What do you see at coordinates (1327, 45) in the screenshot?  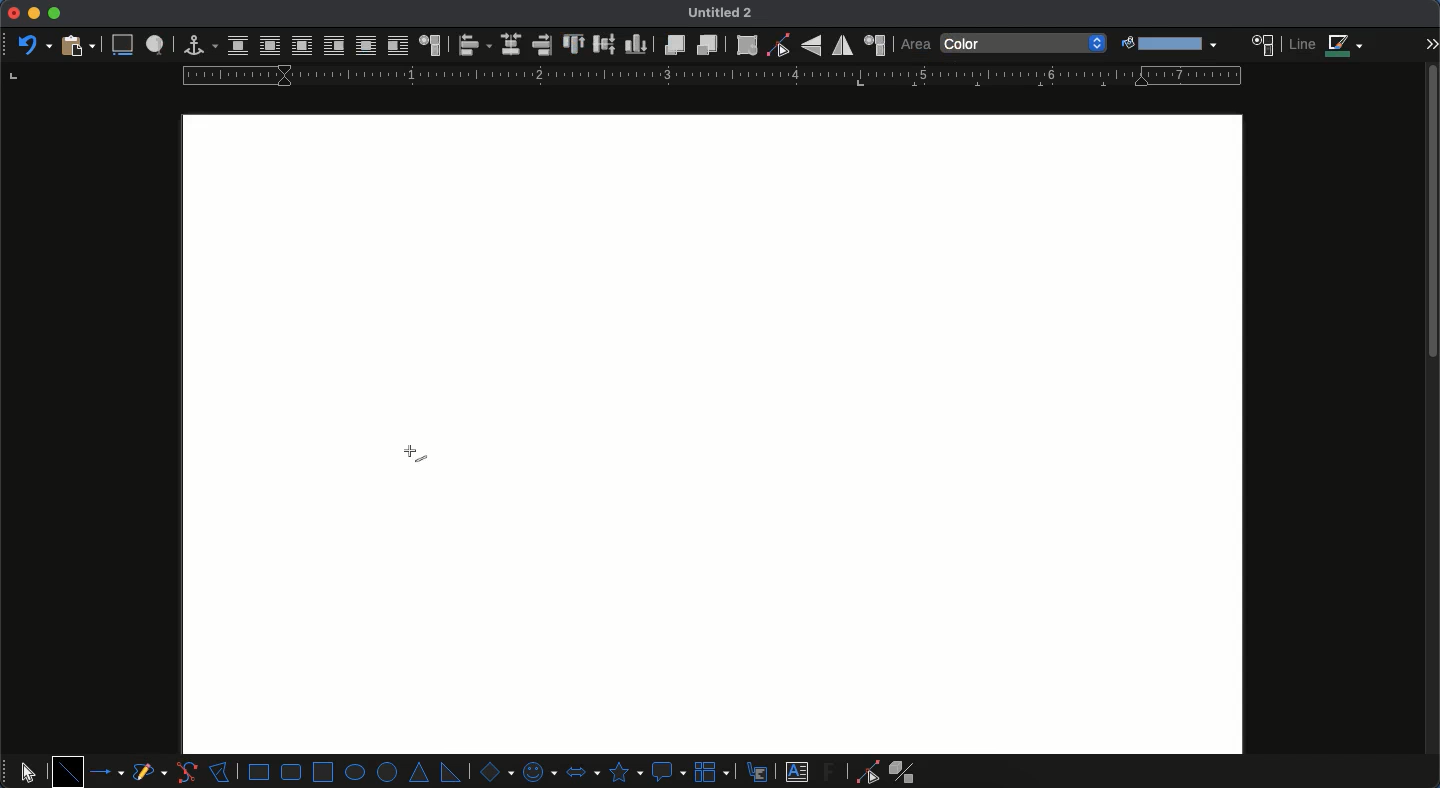 I see `line color` at bounding box center [1327, 45].